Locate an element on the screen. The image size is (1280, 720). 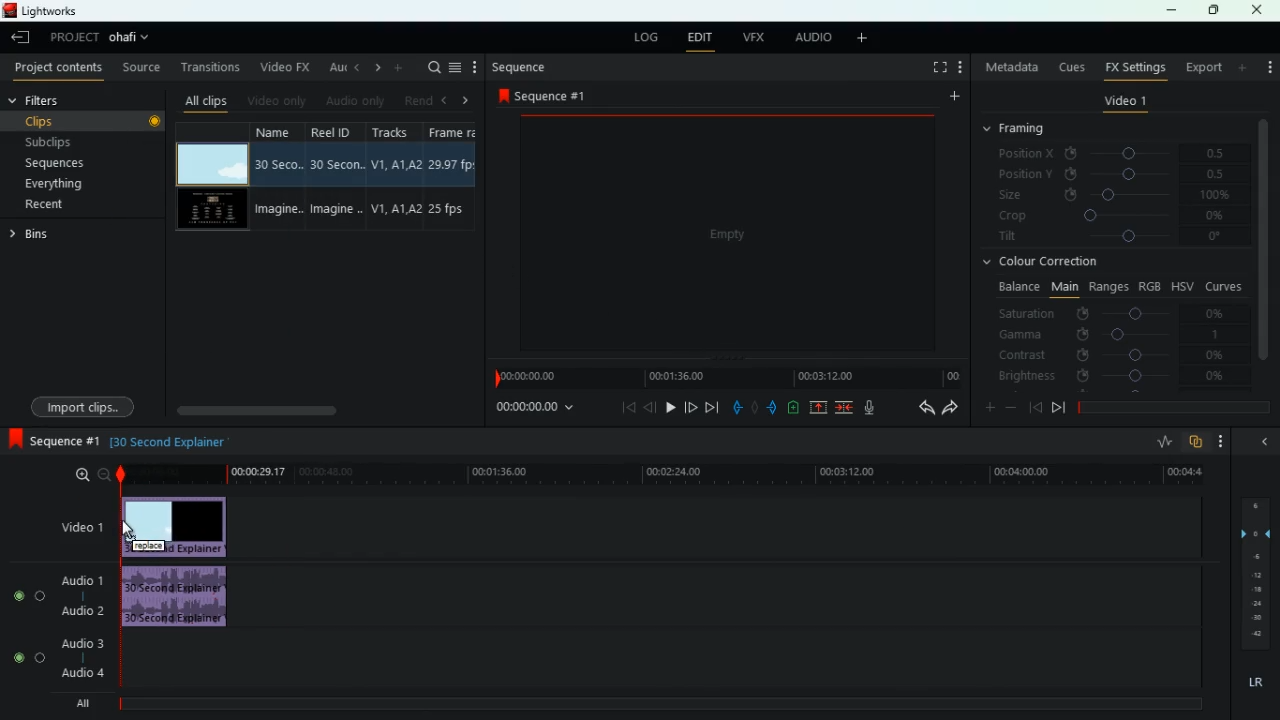
import clips is located at coordinates (86, 405).